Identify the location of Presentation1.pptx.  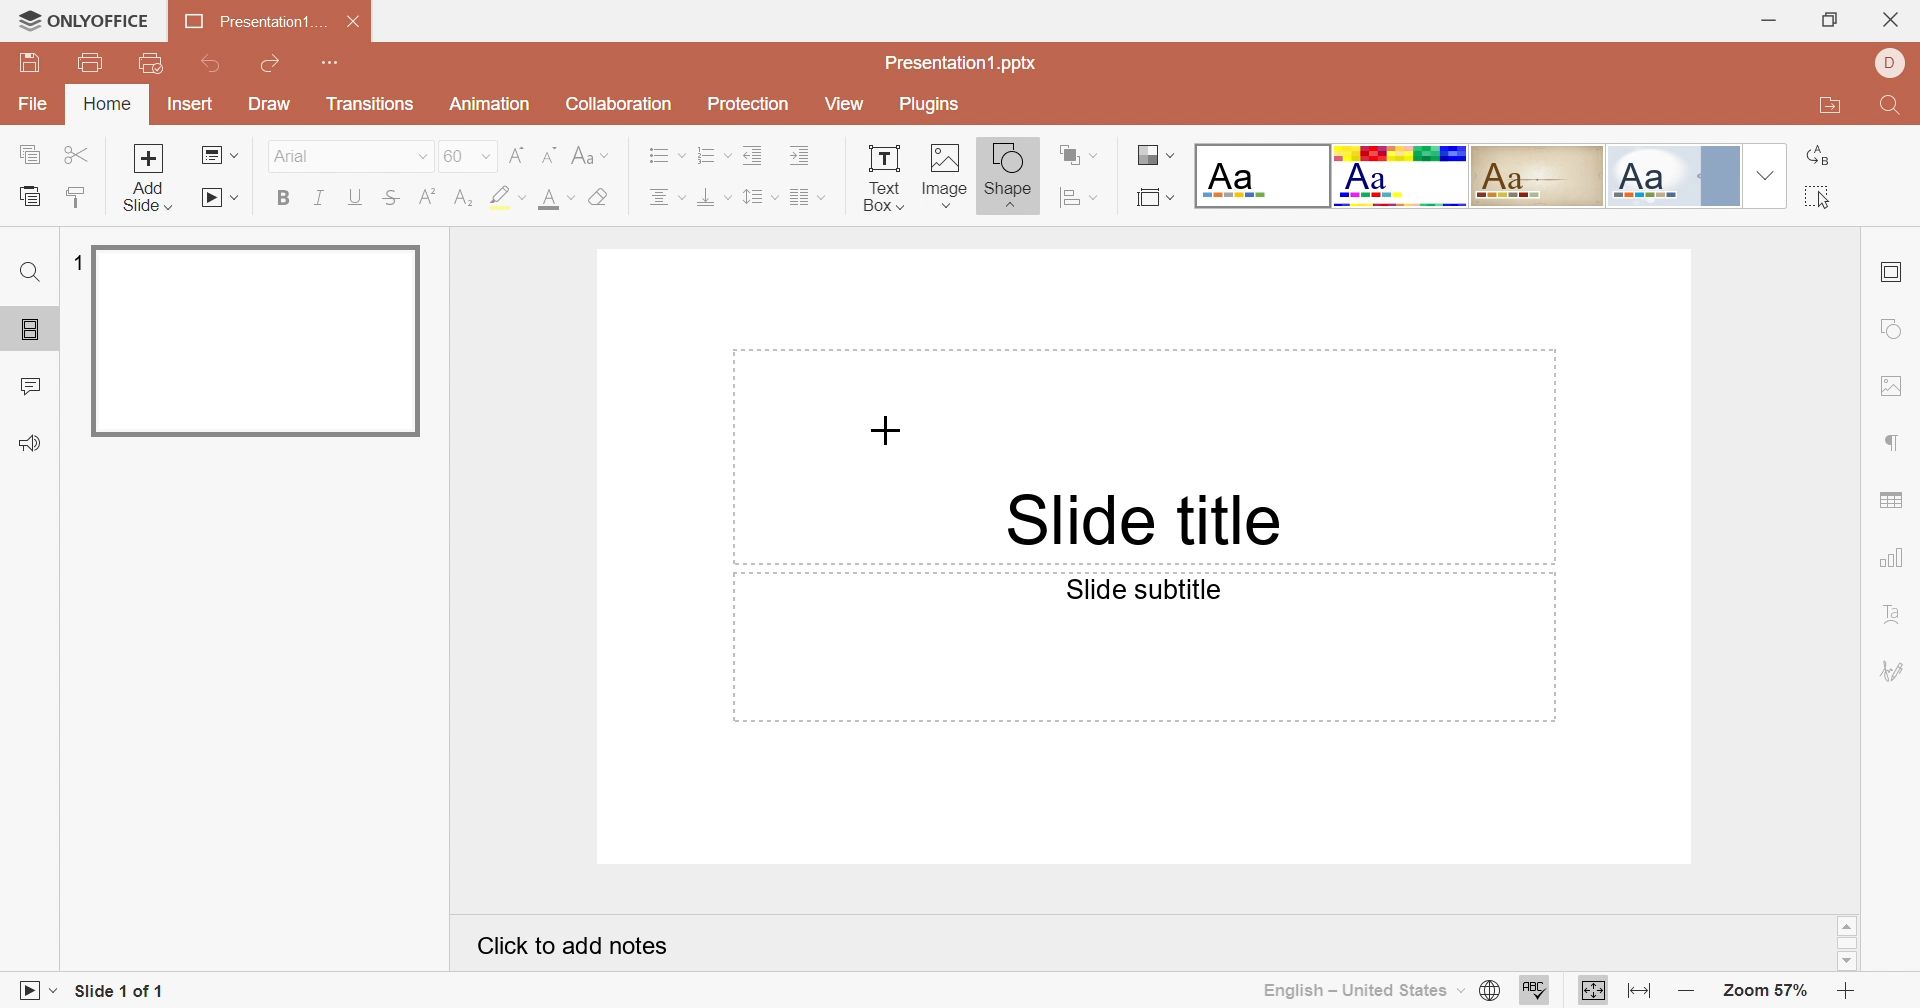
(959, 63).